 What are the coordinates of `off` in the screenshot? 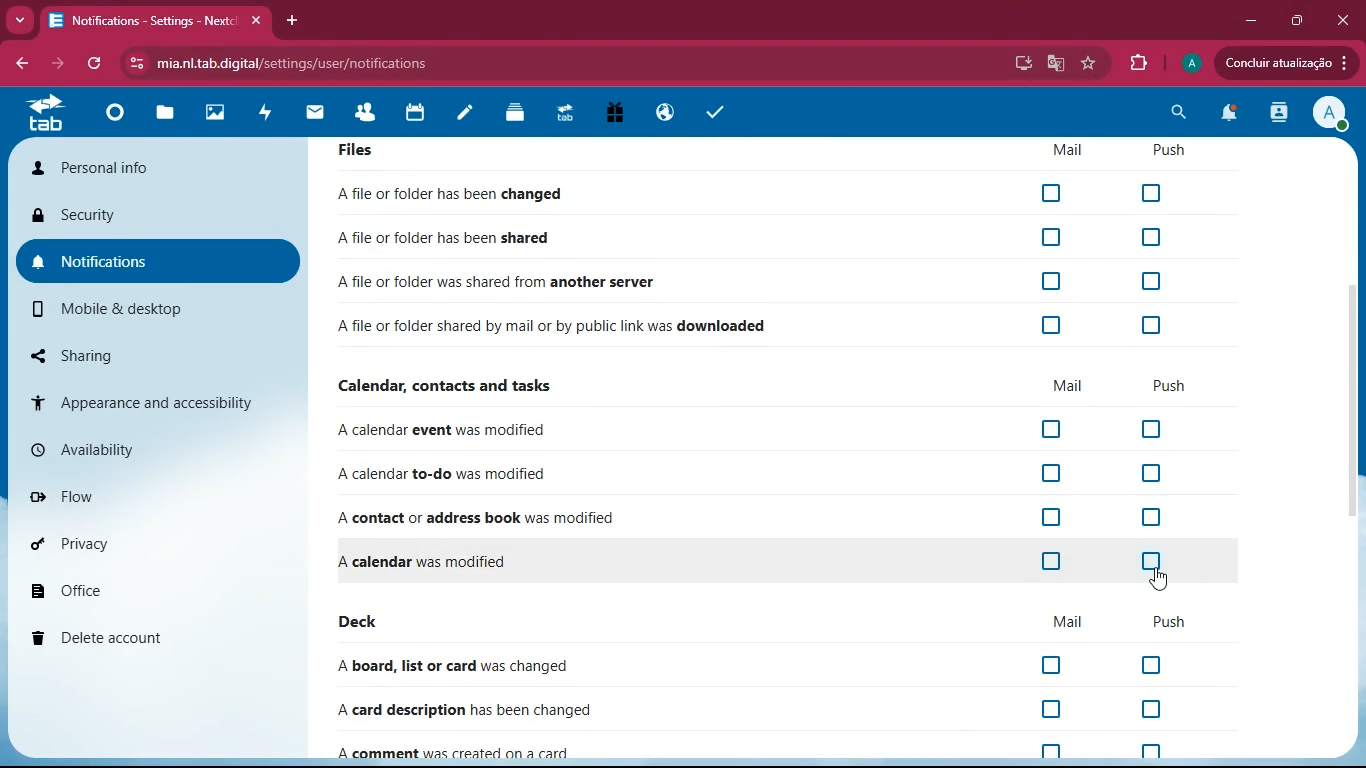 It's located at (1054, 668).